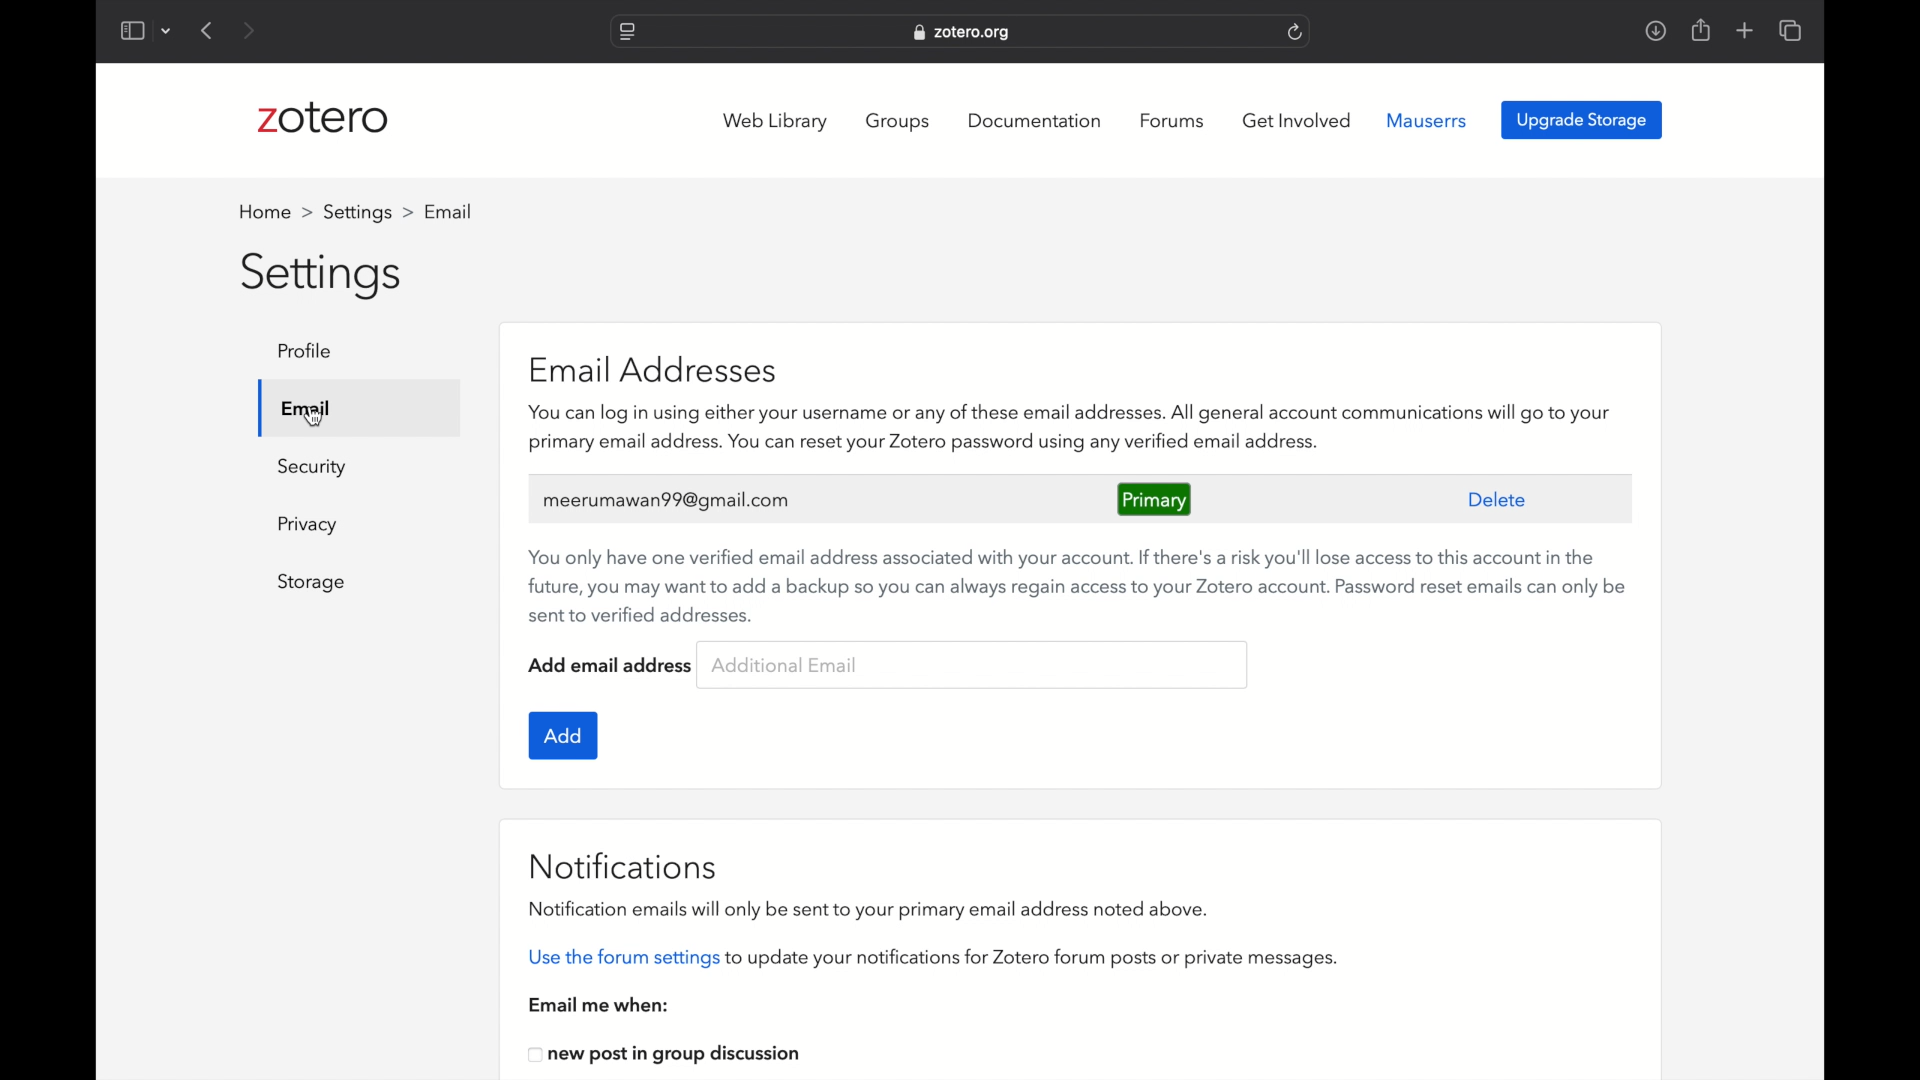 This screenshot has width=1920, height=1080. Describe the element at coordinates (1078, 585) in the screenshot. I see `Recommendation to use verified backup email address` at that location.